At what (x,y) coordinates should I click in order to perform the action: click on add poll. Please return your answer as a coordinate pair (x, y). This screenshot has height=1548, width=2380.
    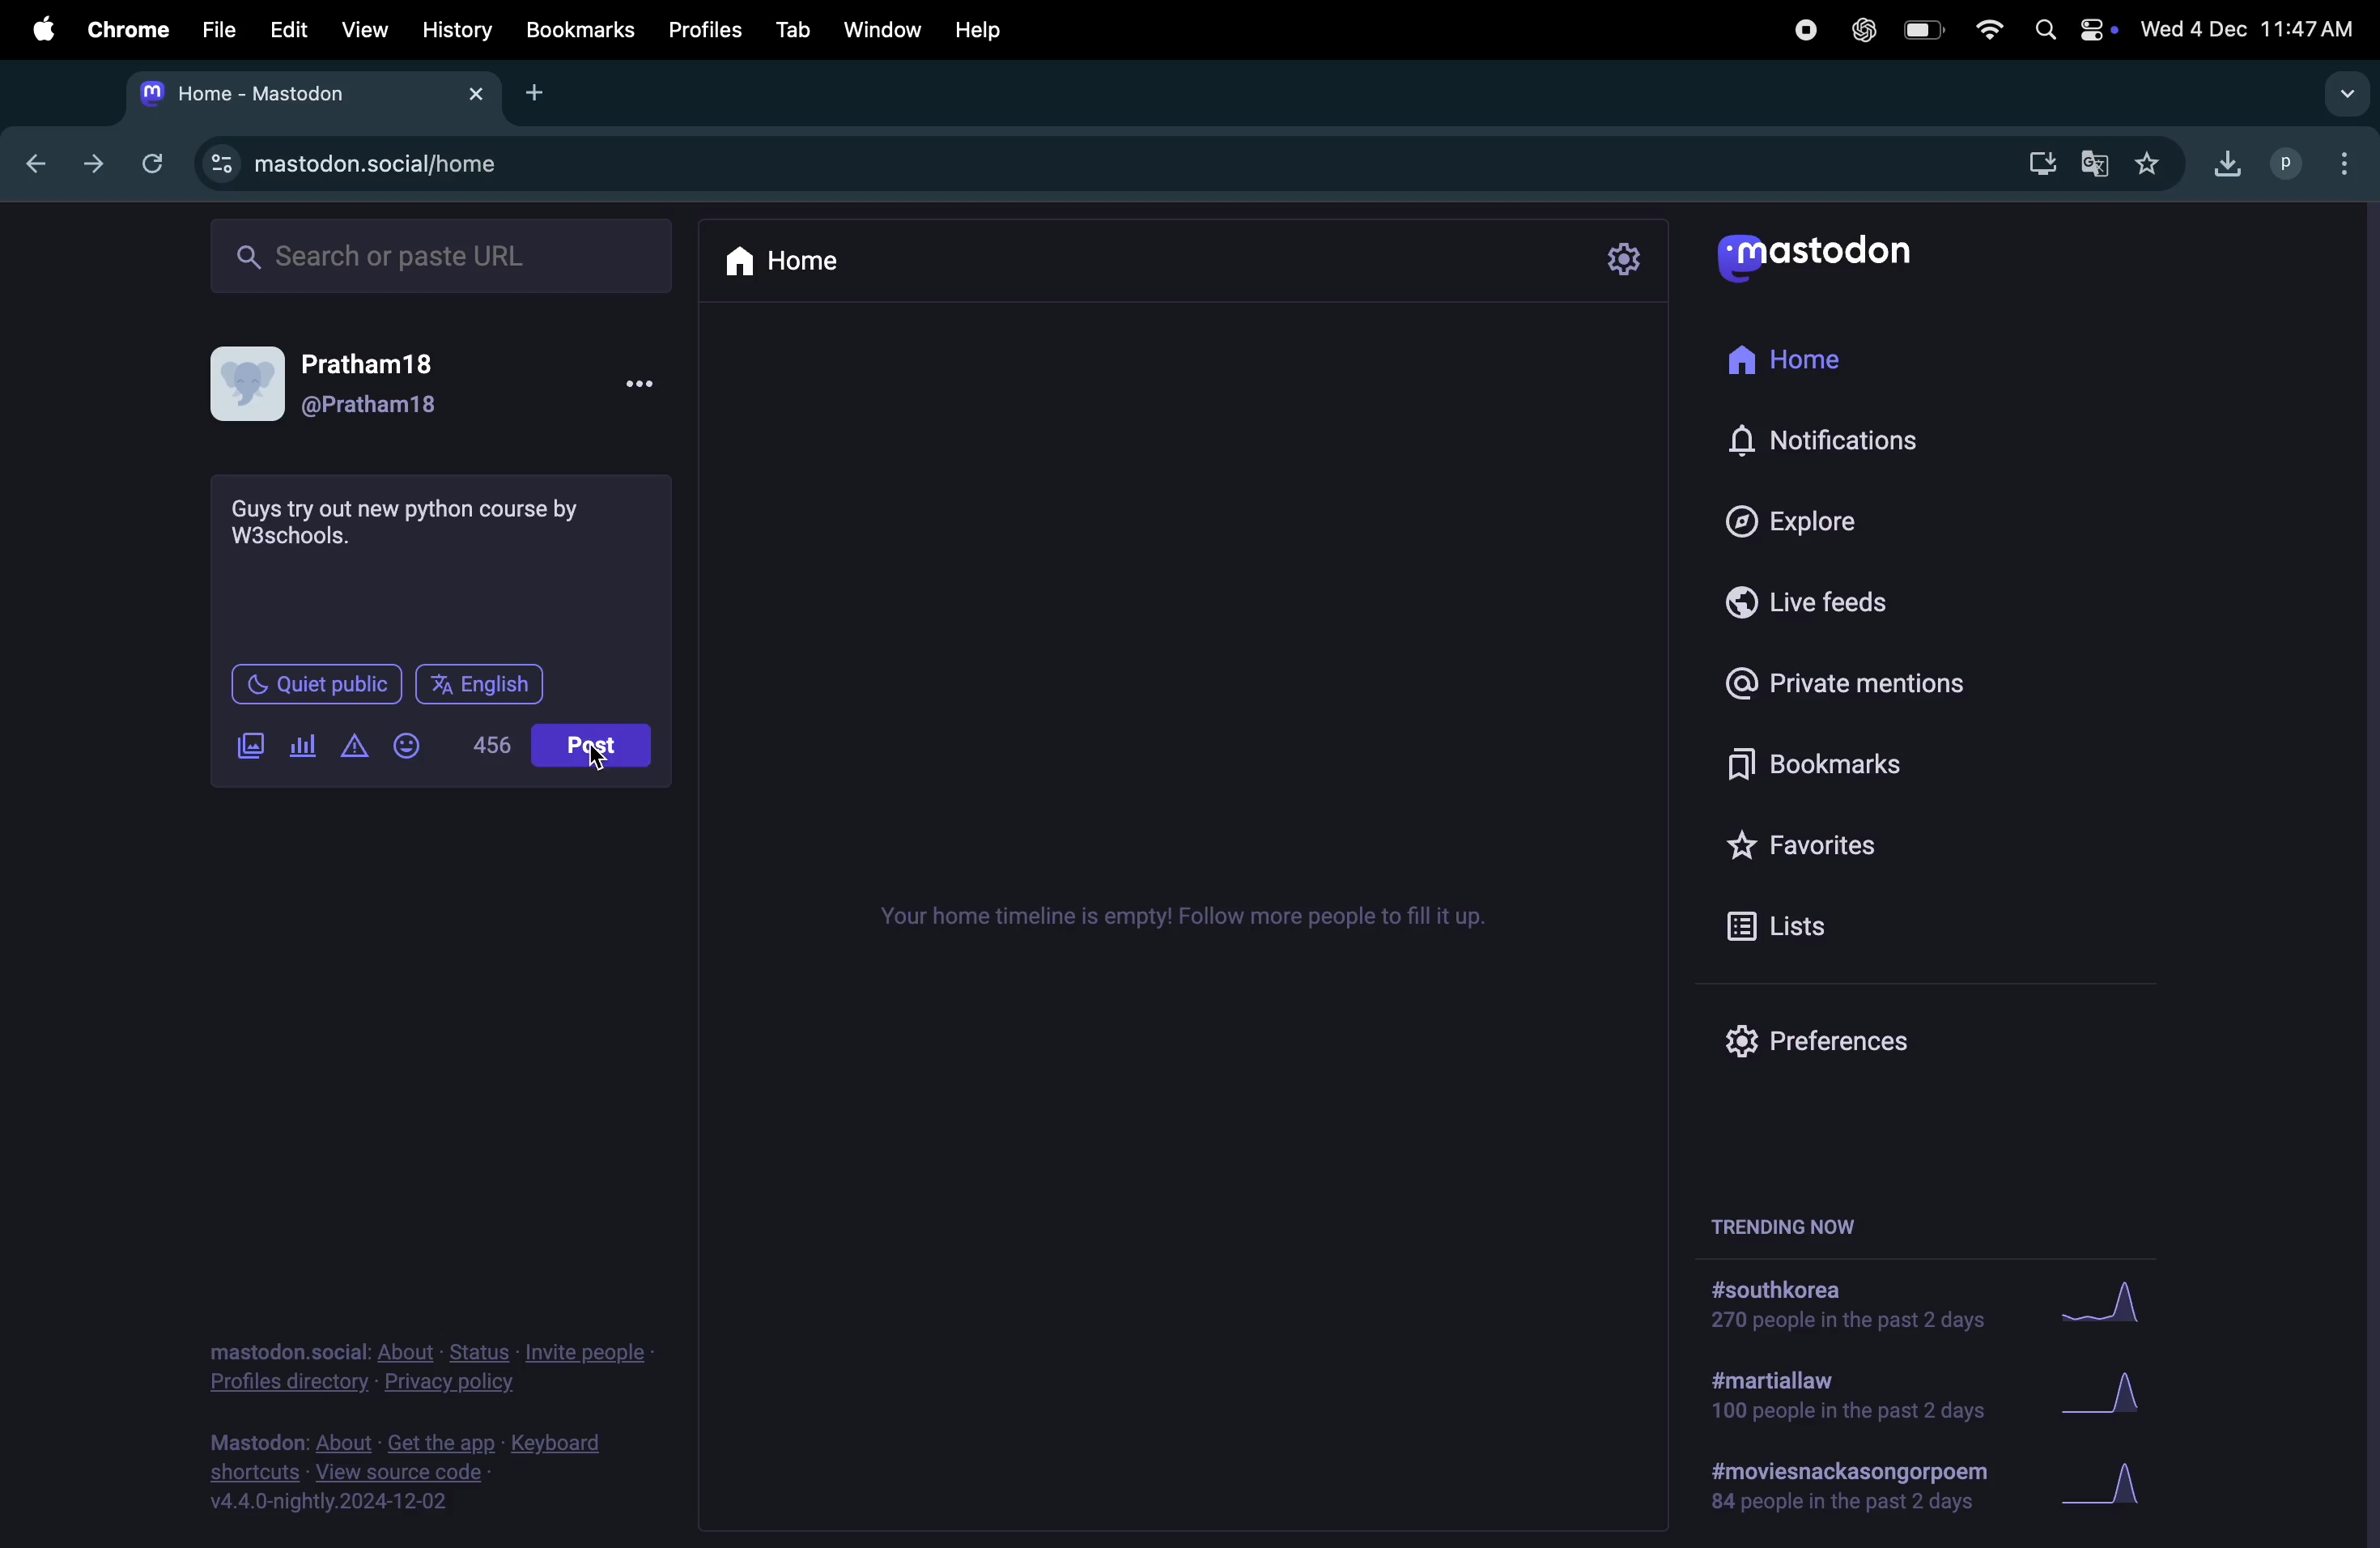
    Looking at the image, I should click on (305, 743).